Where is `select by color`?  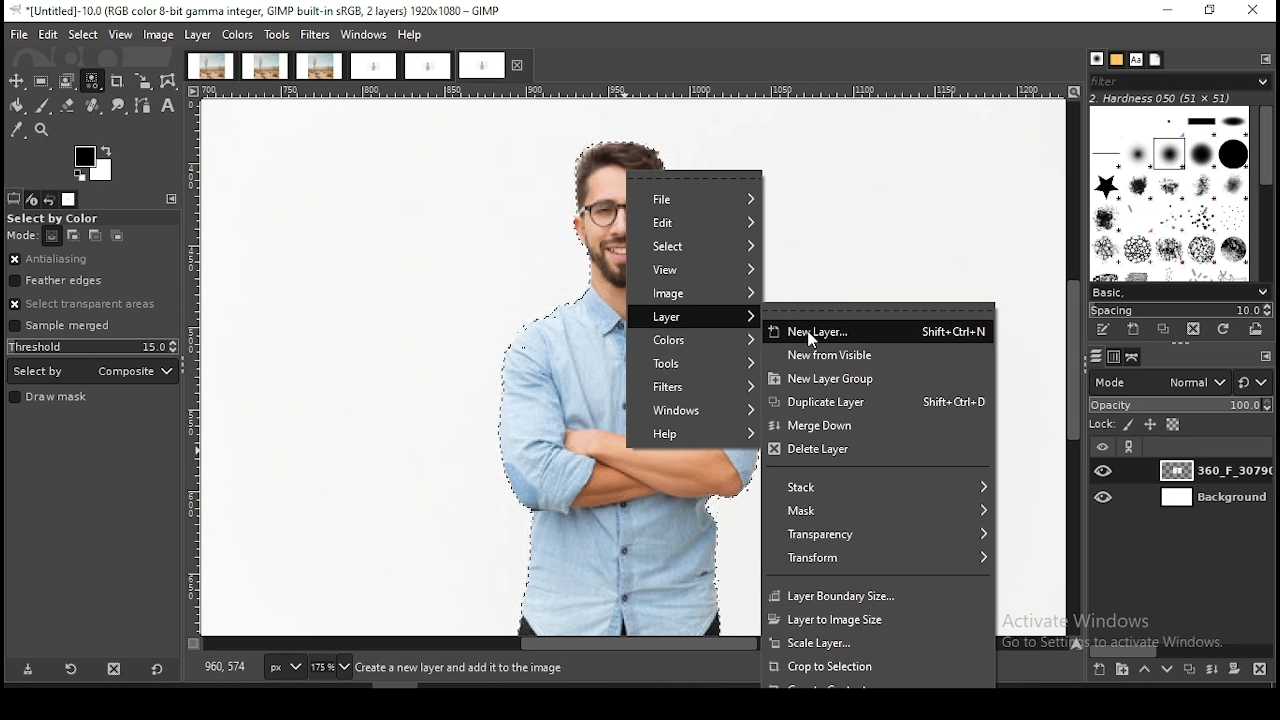 select by color is located at coordinates (59, 219).